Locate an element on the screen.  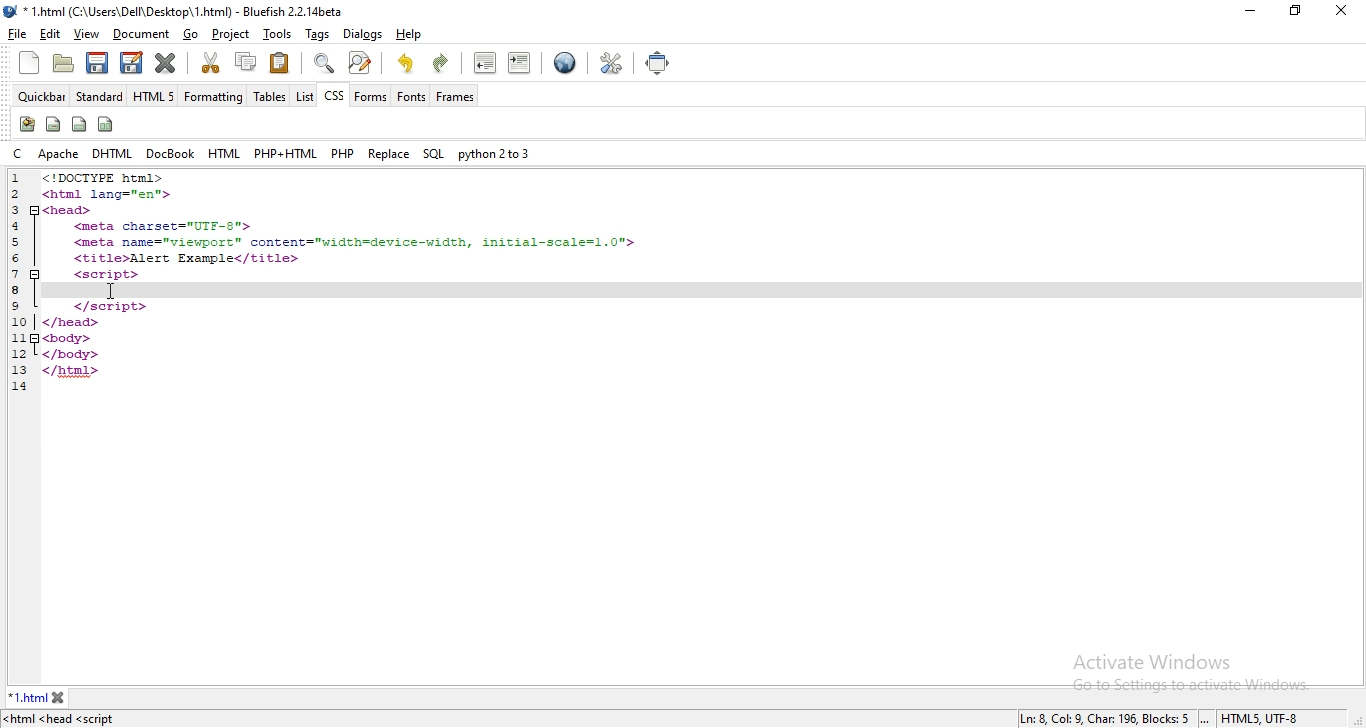
tags is located at coordinates (318, 34).